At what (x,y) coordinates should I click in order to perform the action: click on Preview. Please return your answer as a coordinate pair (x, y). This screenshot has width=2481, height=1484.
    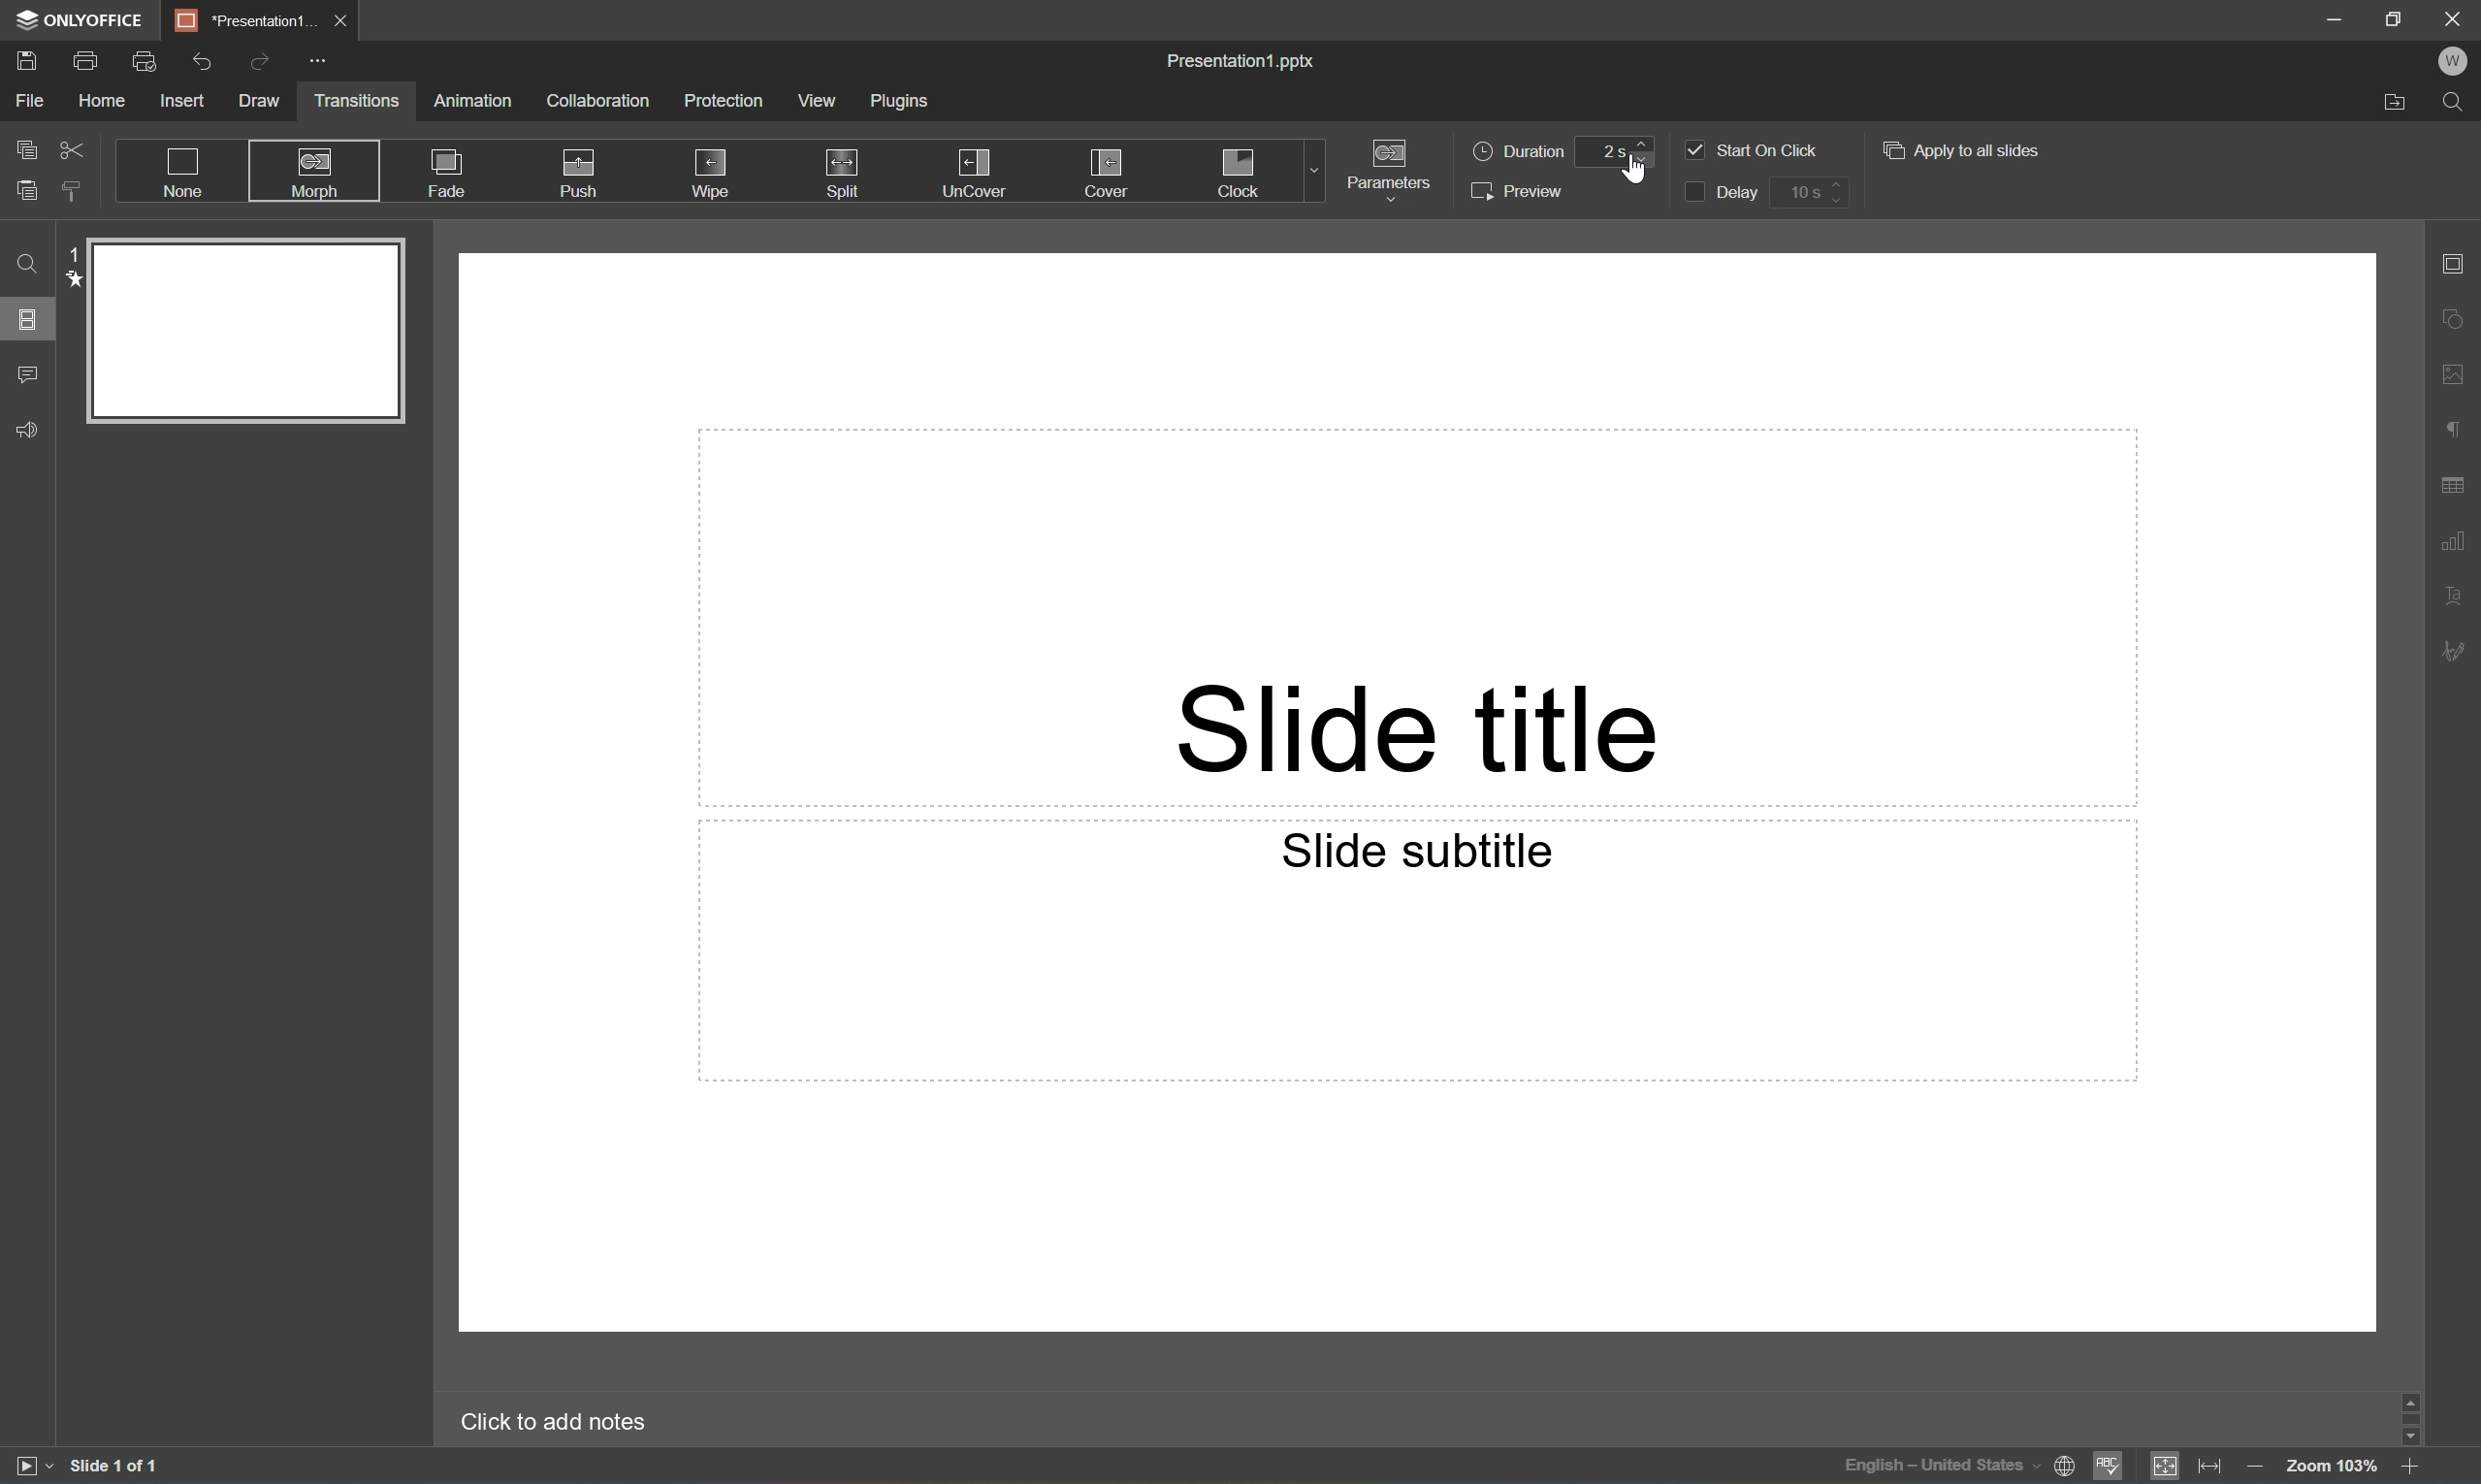
    Looking at the image, I should click on (1518, 194).